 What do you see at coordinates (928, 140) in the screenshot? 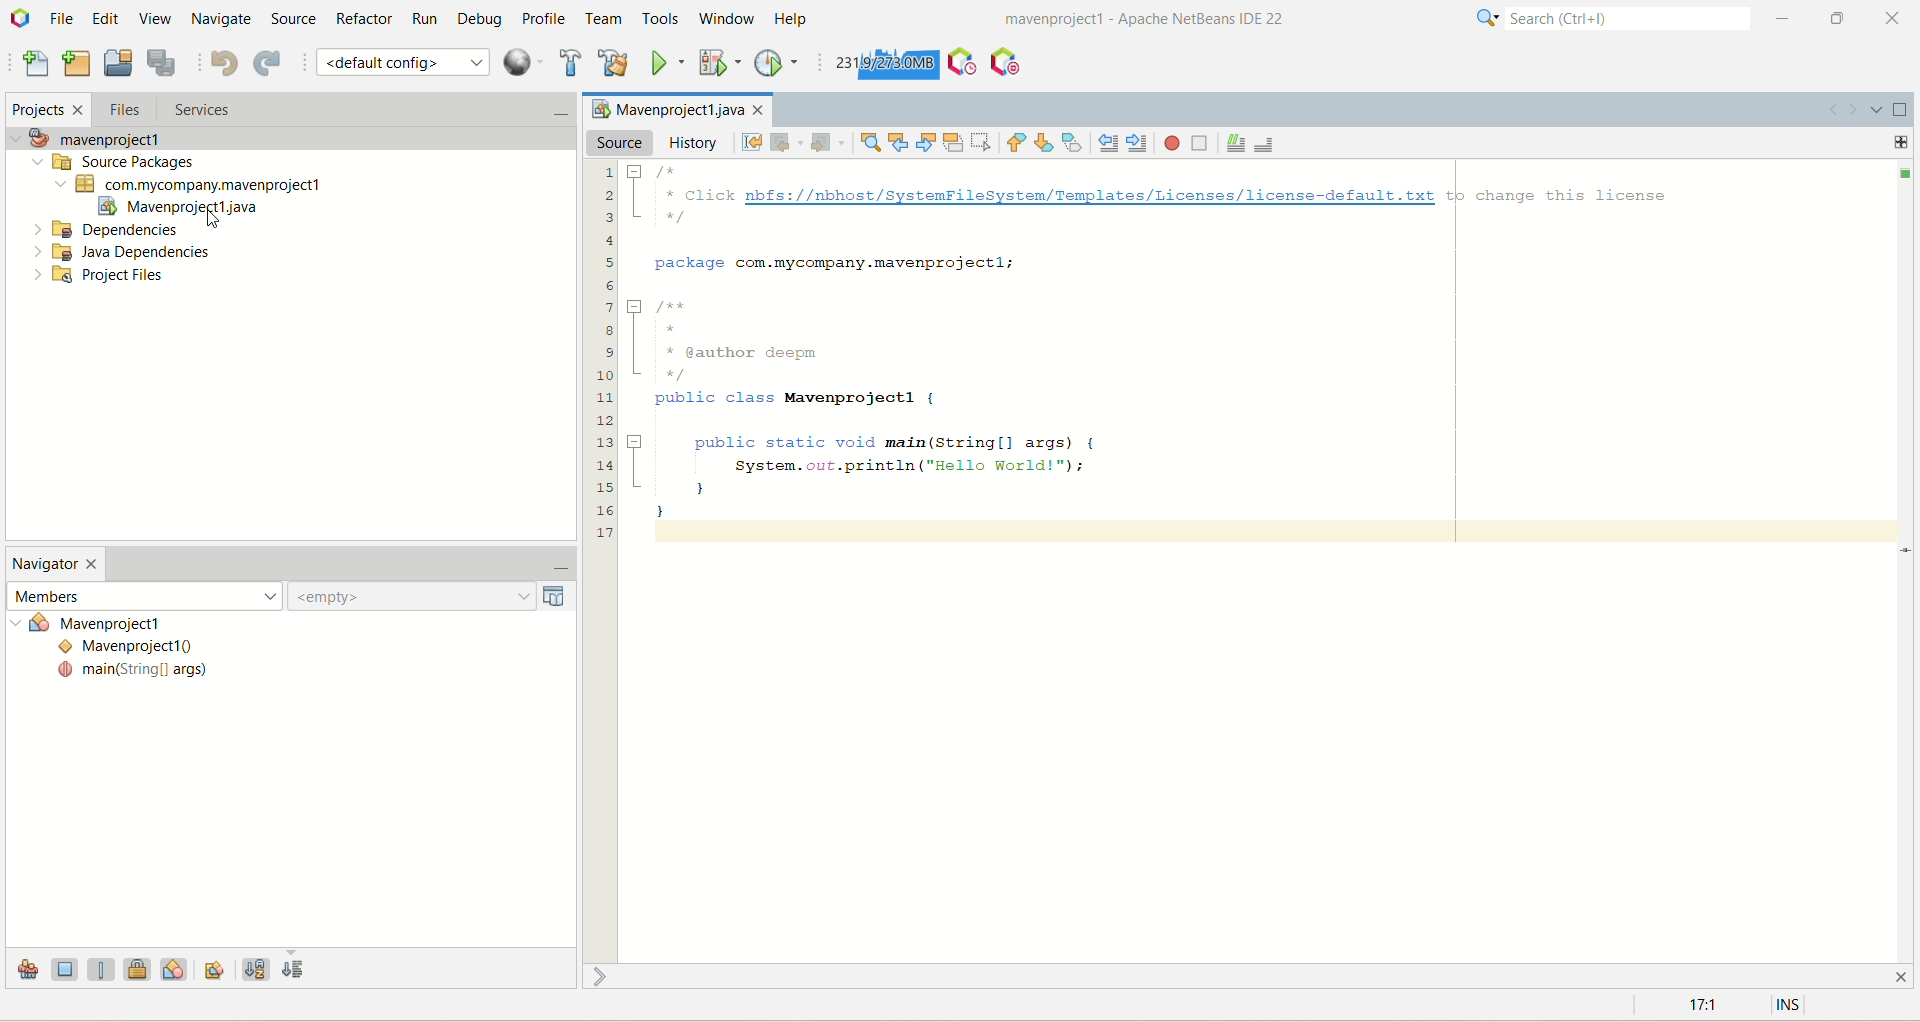
I see `find next occurrence` at bounding box center [928, 140].